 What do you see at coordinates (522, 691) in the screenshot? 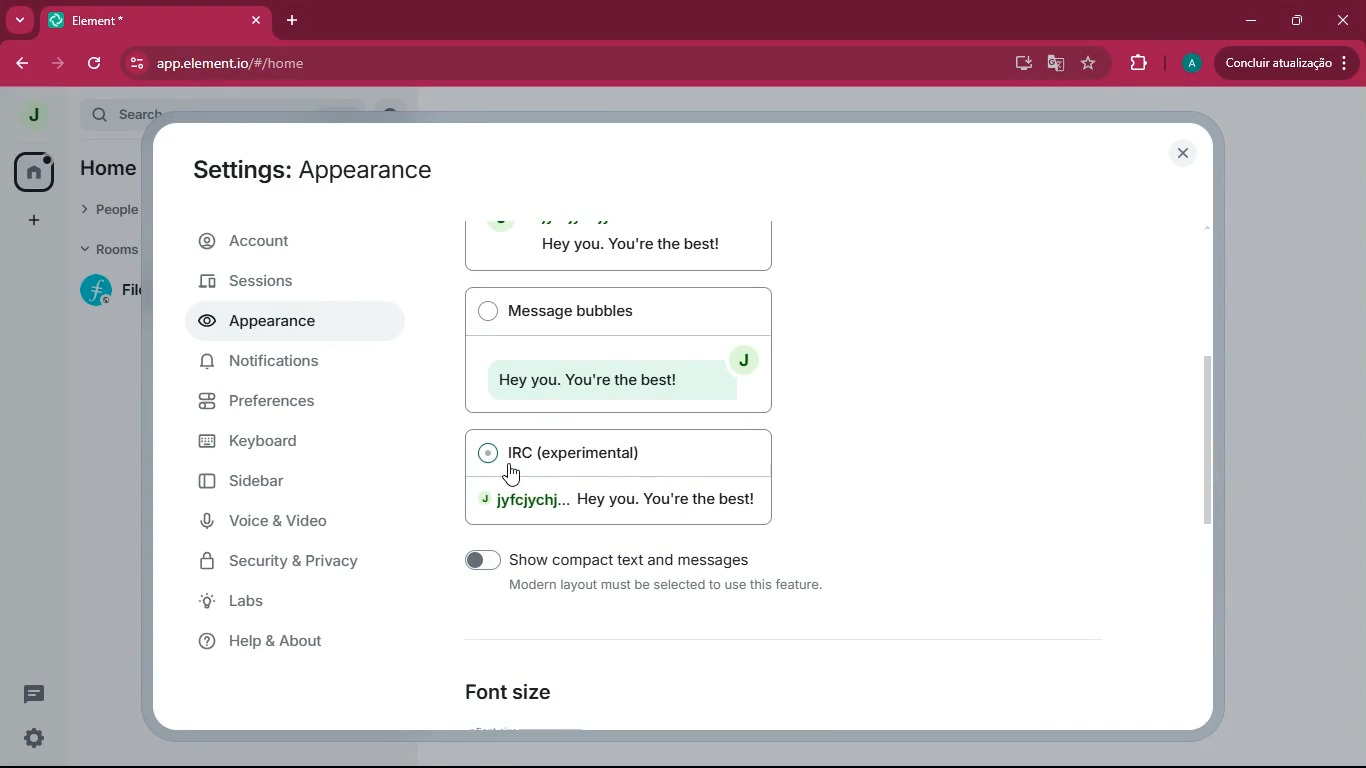
I see `font size` at bounding box center [522, 691].